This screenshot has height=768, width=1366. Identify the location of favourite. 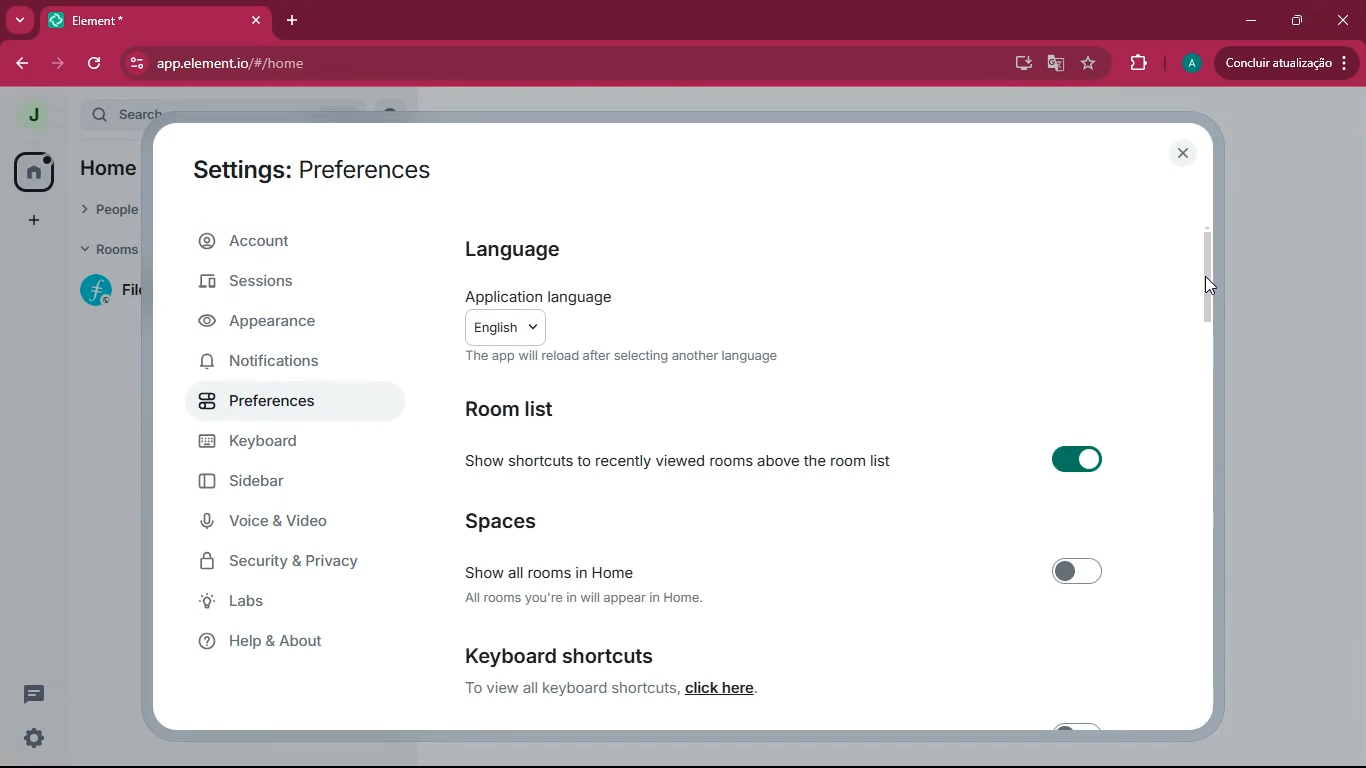
(1092, 64).